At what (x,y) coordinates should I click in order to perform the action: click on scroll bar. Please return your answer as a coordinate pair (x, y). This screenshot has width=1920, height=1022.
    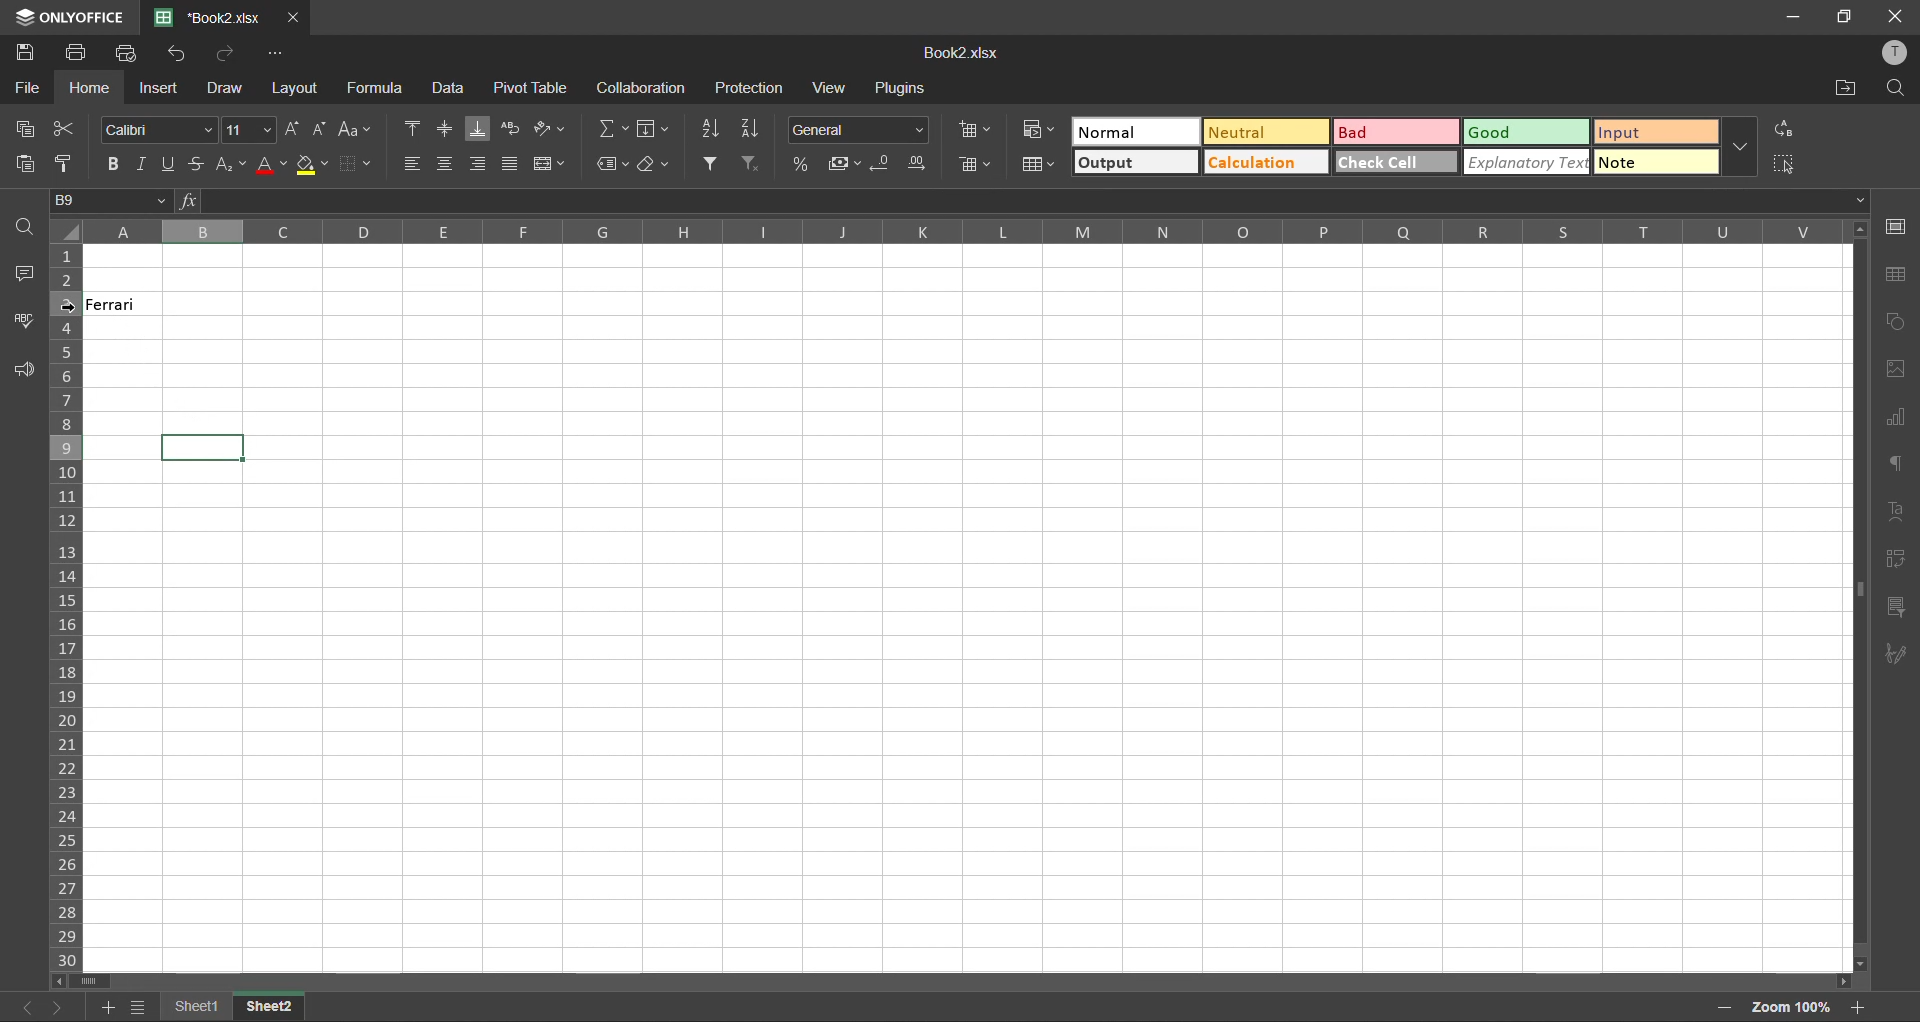
    Looking at the image, I should click on (89, 980).